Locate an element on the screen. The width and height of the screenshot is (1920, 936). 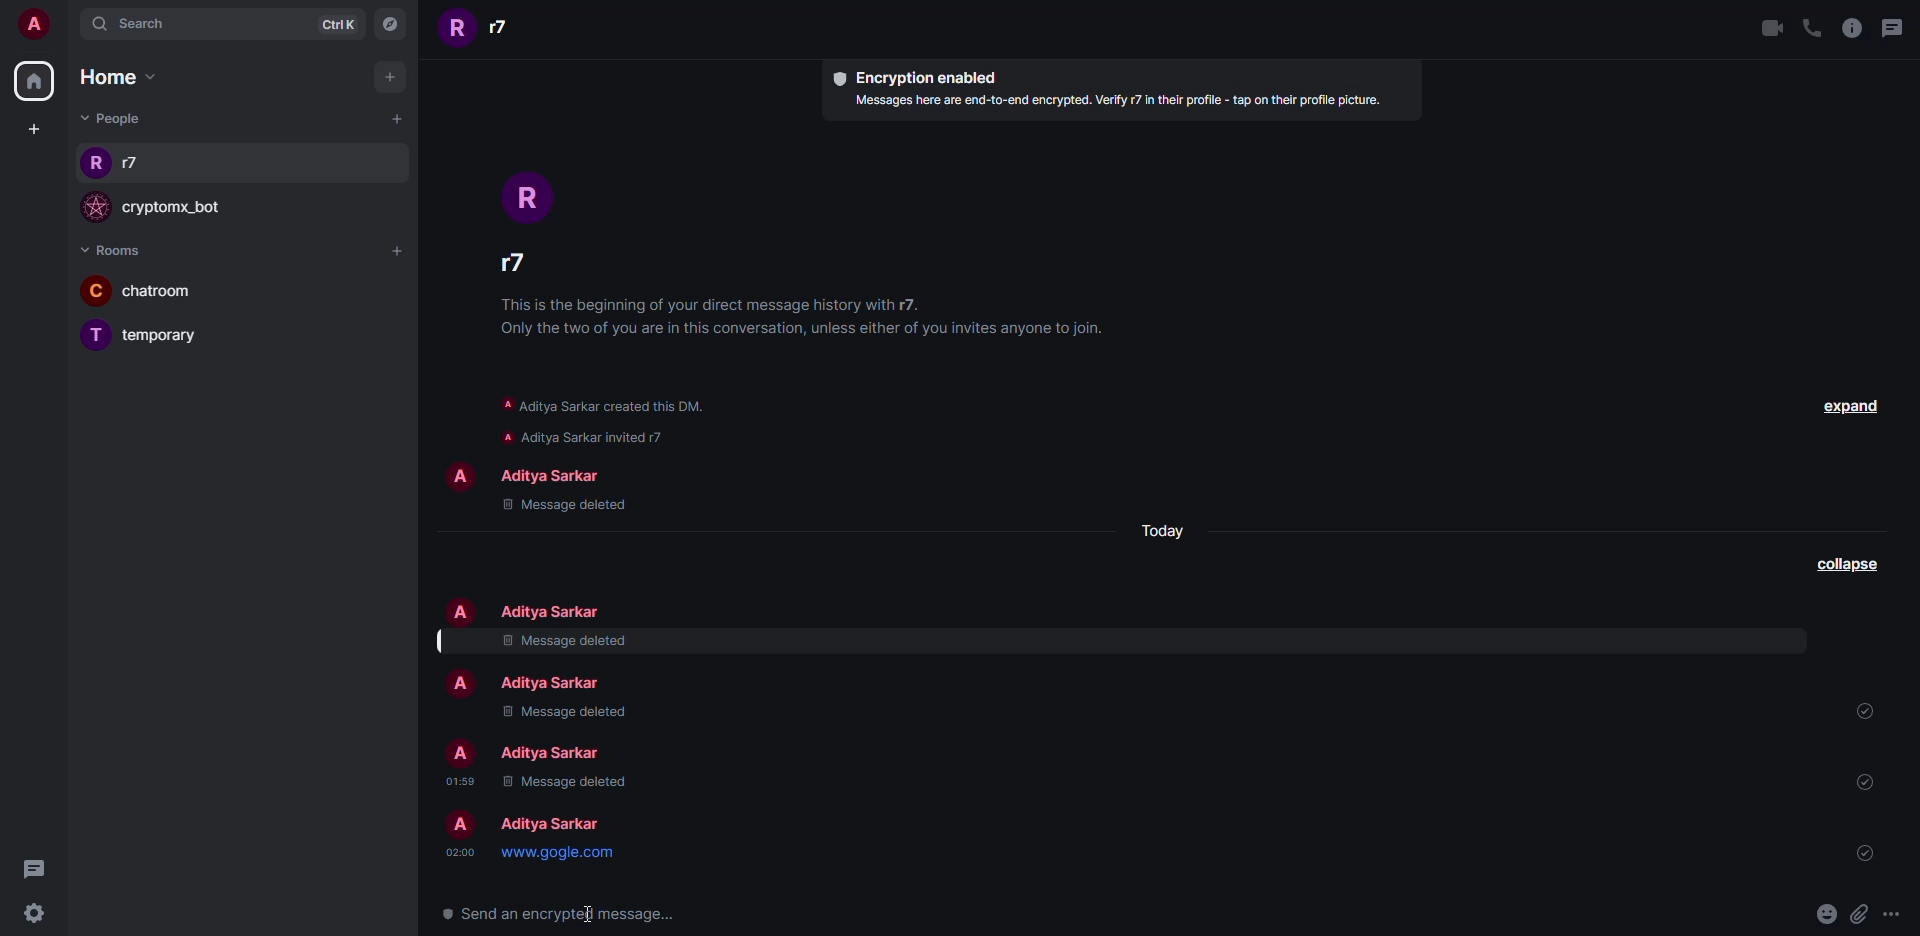
add is located at coordinates (389, 77).